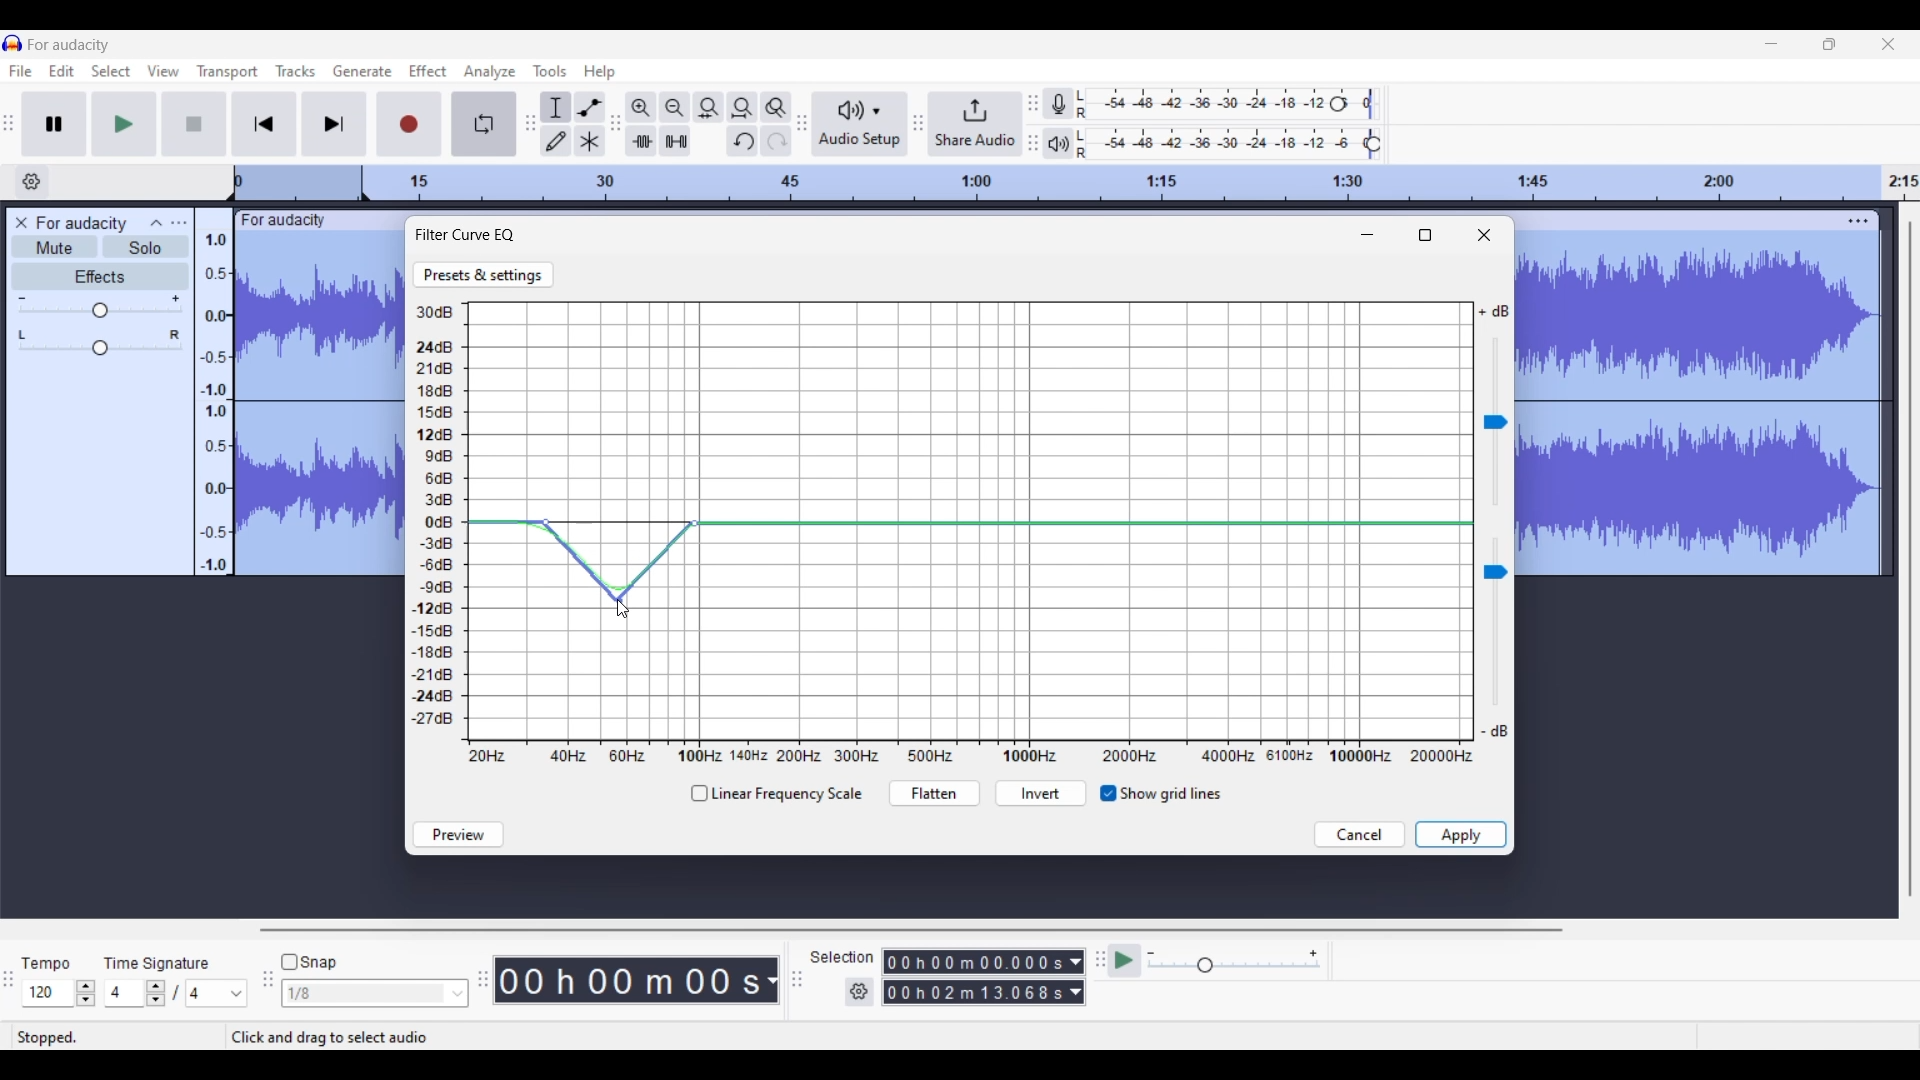 The width and height of the screenshot is (1920, 1080). I want to click on Tempo, so click(48, 961).